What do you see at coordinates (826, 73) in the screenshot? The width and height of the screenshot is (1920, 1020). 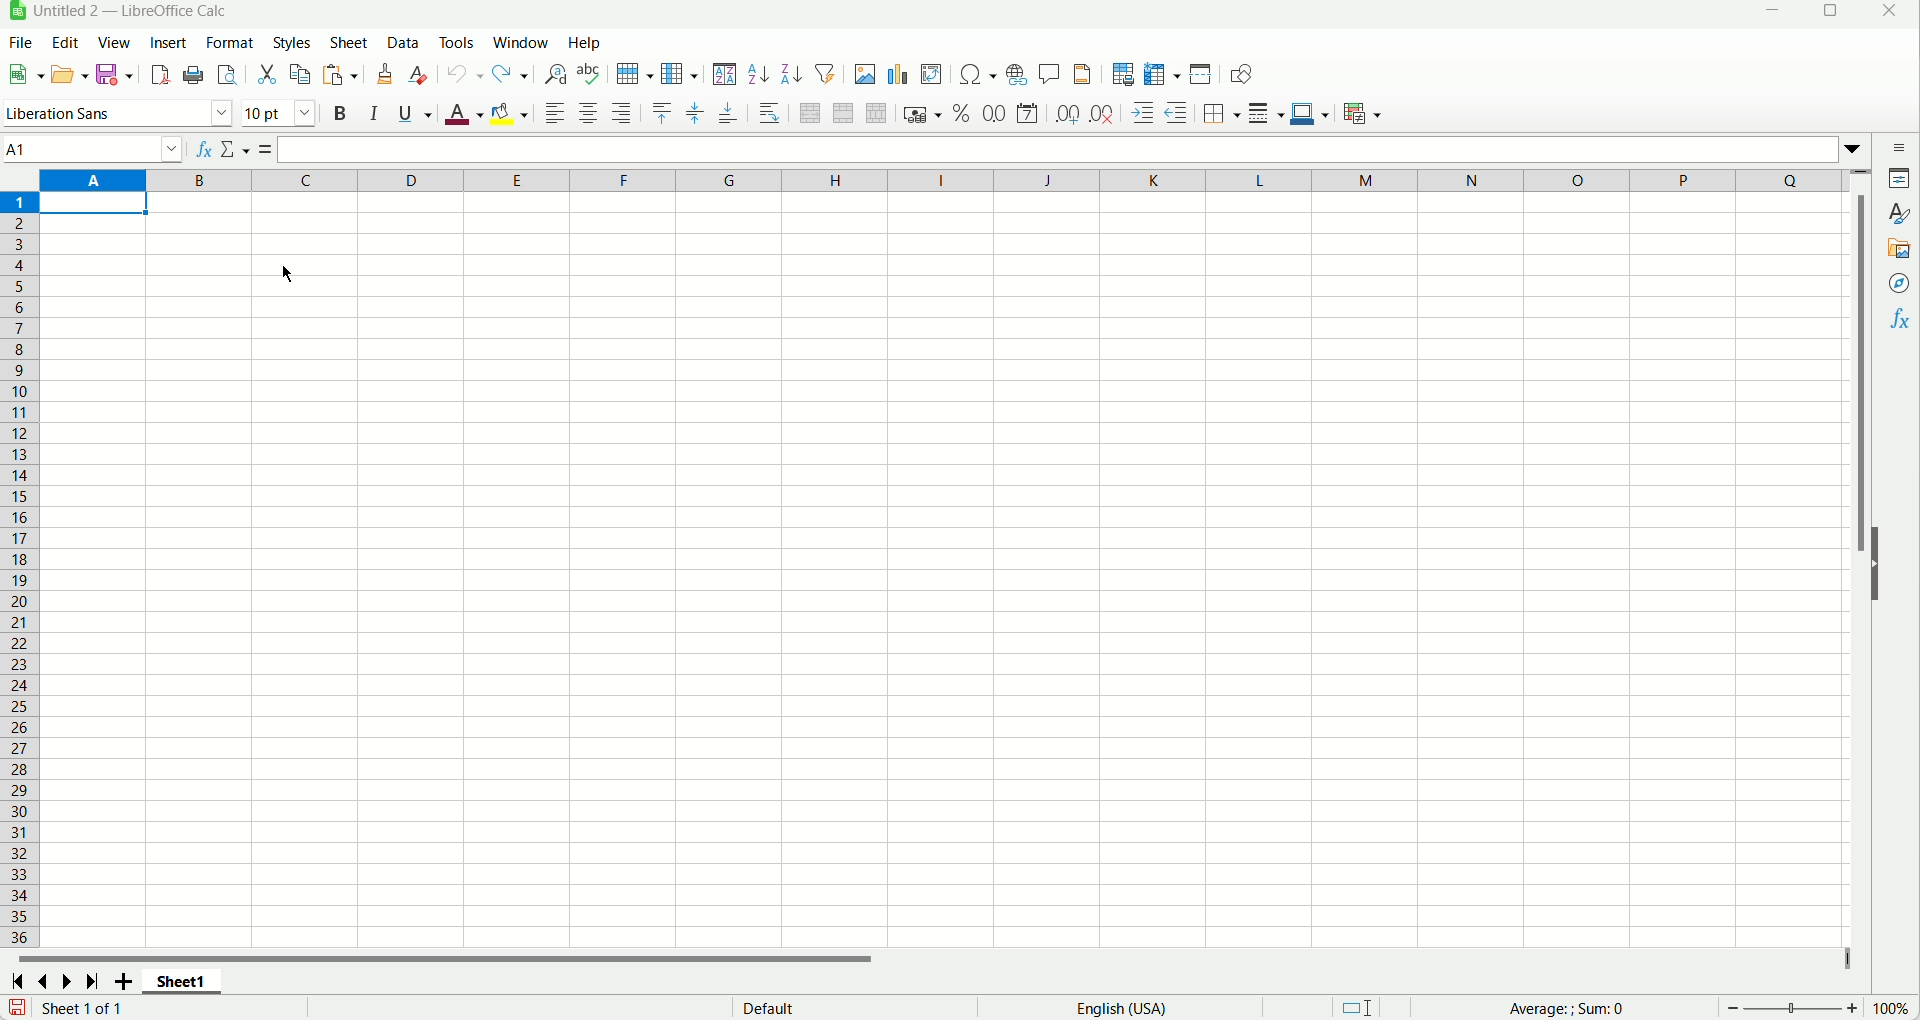 I see `Autofilter` at bounding box center [826, 73].